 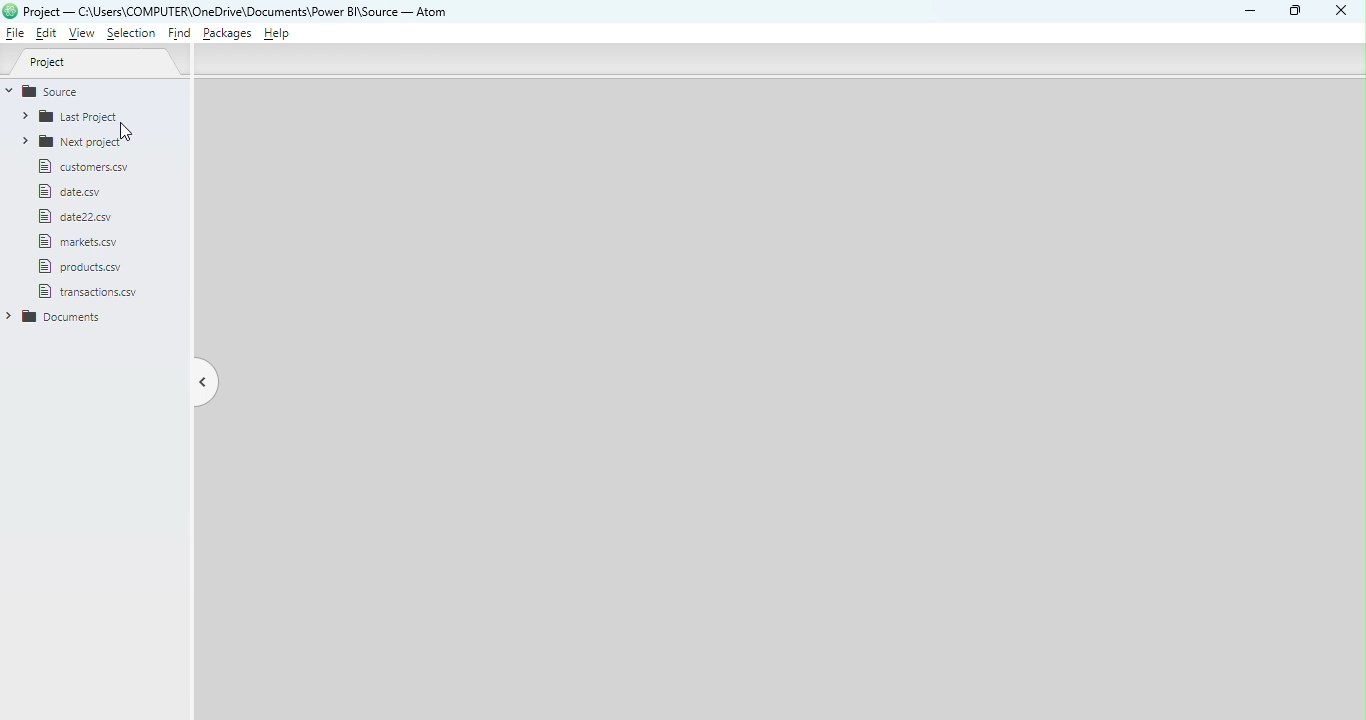 What do you see at coordinates (59, 92) in the screenshot?
I see `Source` at bounding box center [59, 92].